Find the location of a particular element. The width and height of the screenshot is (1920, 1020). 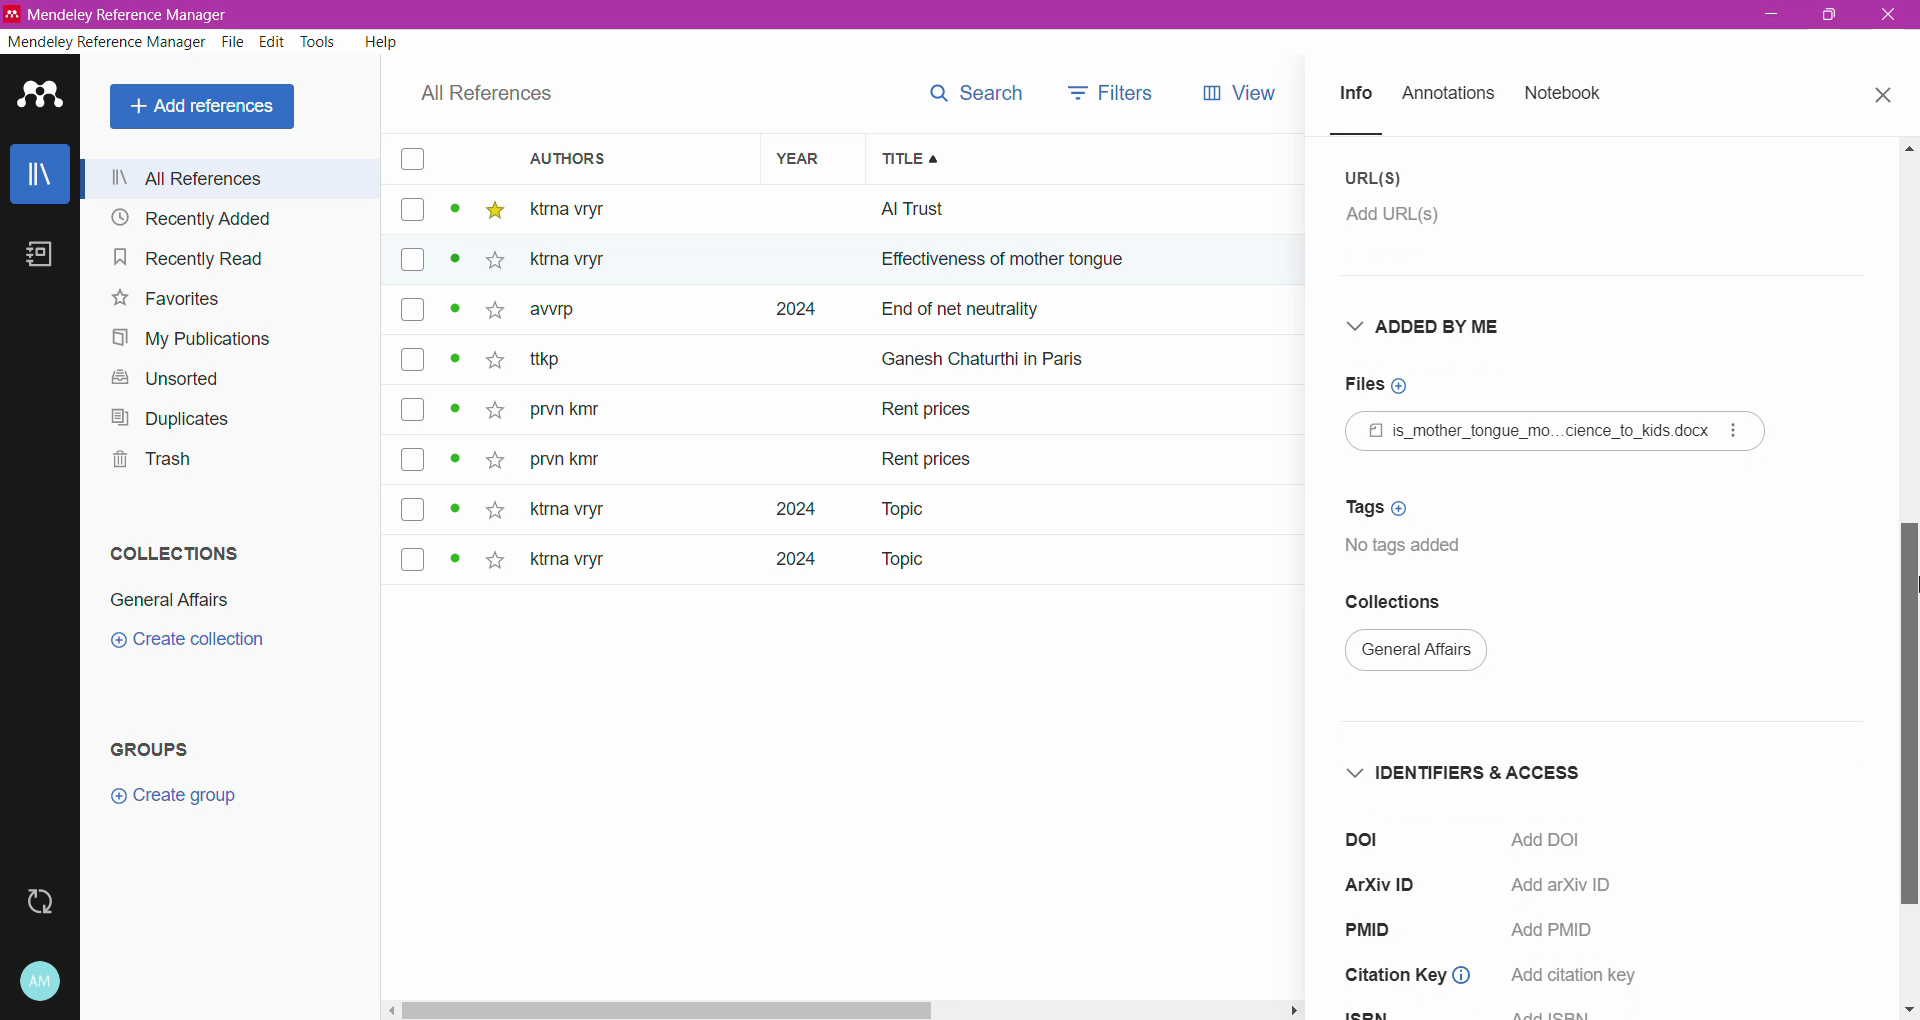

Add PMID is located at coordinates (1561, 930).